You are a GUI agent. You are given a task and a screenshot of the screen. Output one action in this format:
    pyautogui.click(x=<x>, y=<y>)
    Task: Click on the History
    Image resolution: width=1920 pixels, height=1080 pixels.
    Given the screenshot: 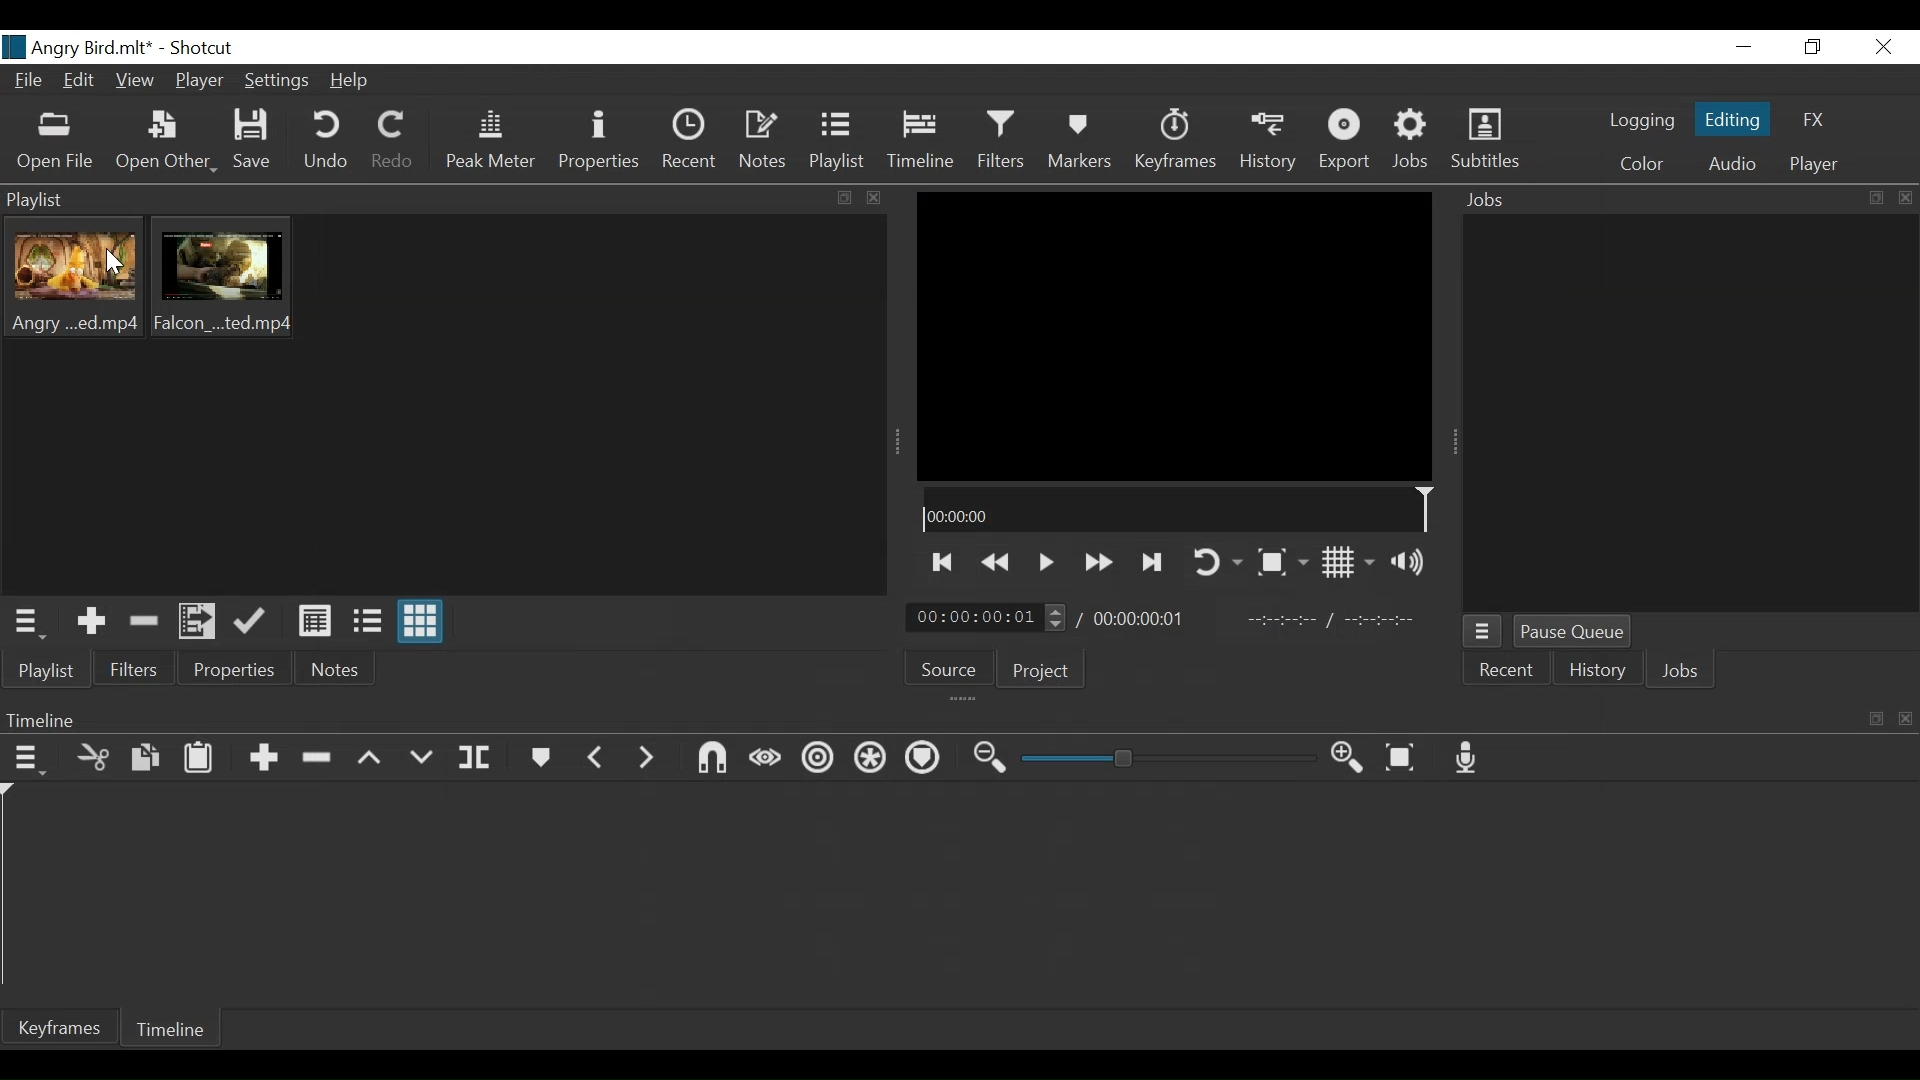 What is the action you would take?
    pyautogui.click(x=1593, y=672)
    